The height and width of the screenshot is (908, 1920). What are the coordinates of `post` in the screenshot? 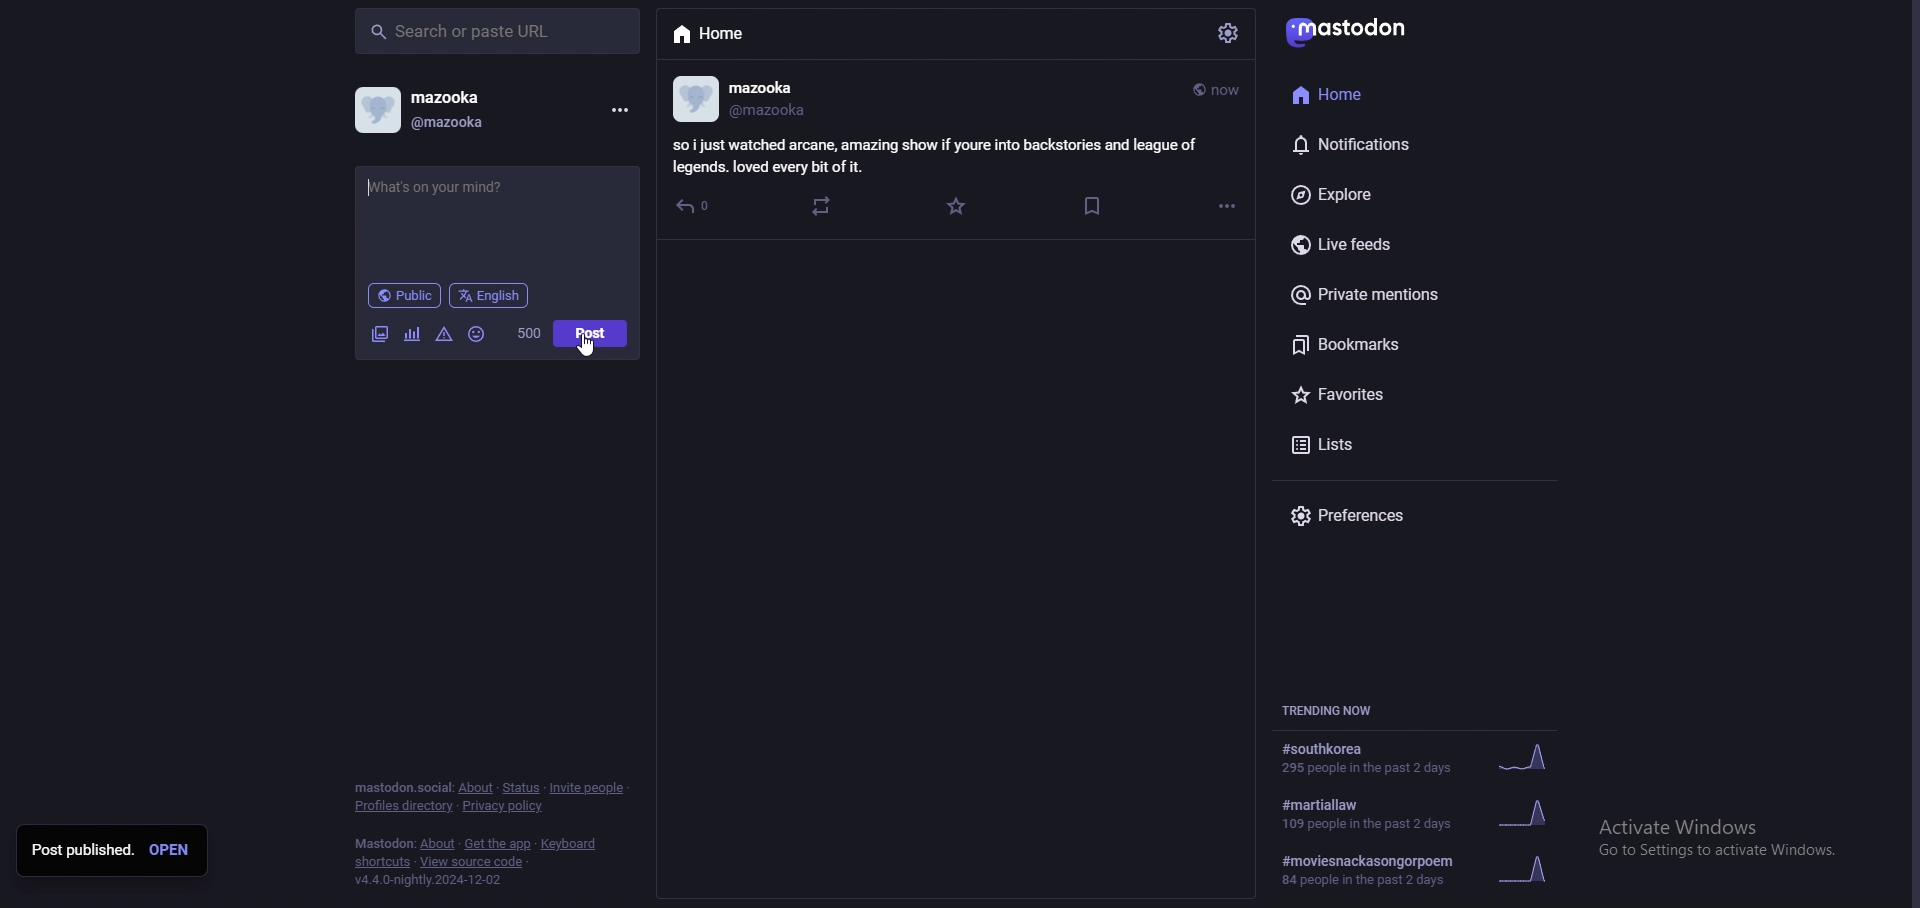 It's located at (938, 158).